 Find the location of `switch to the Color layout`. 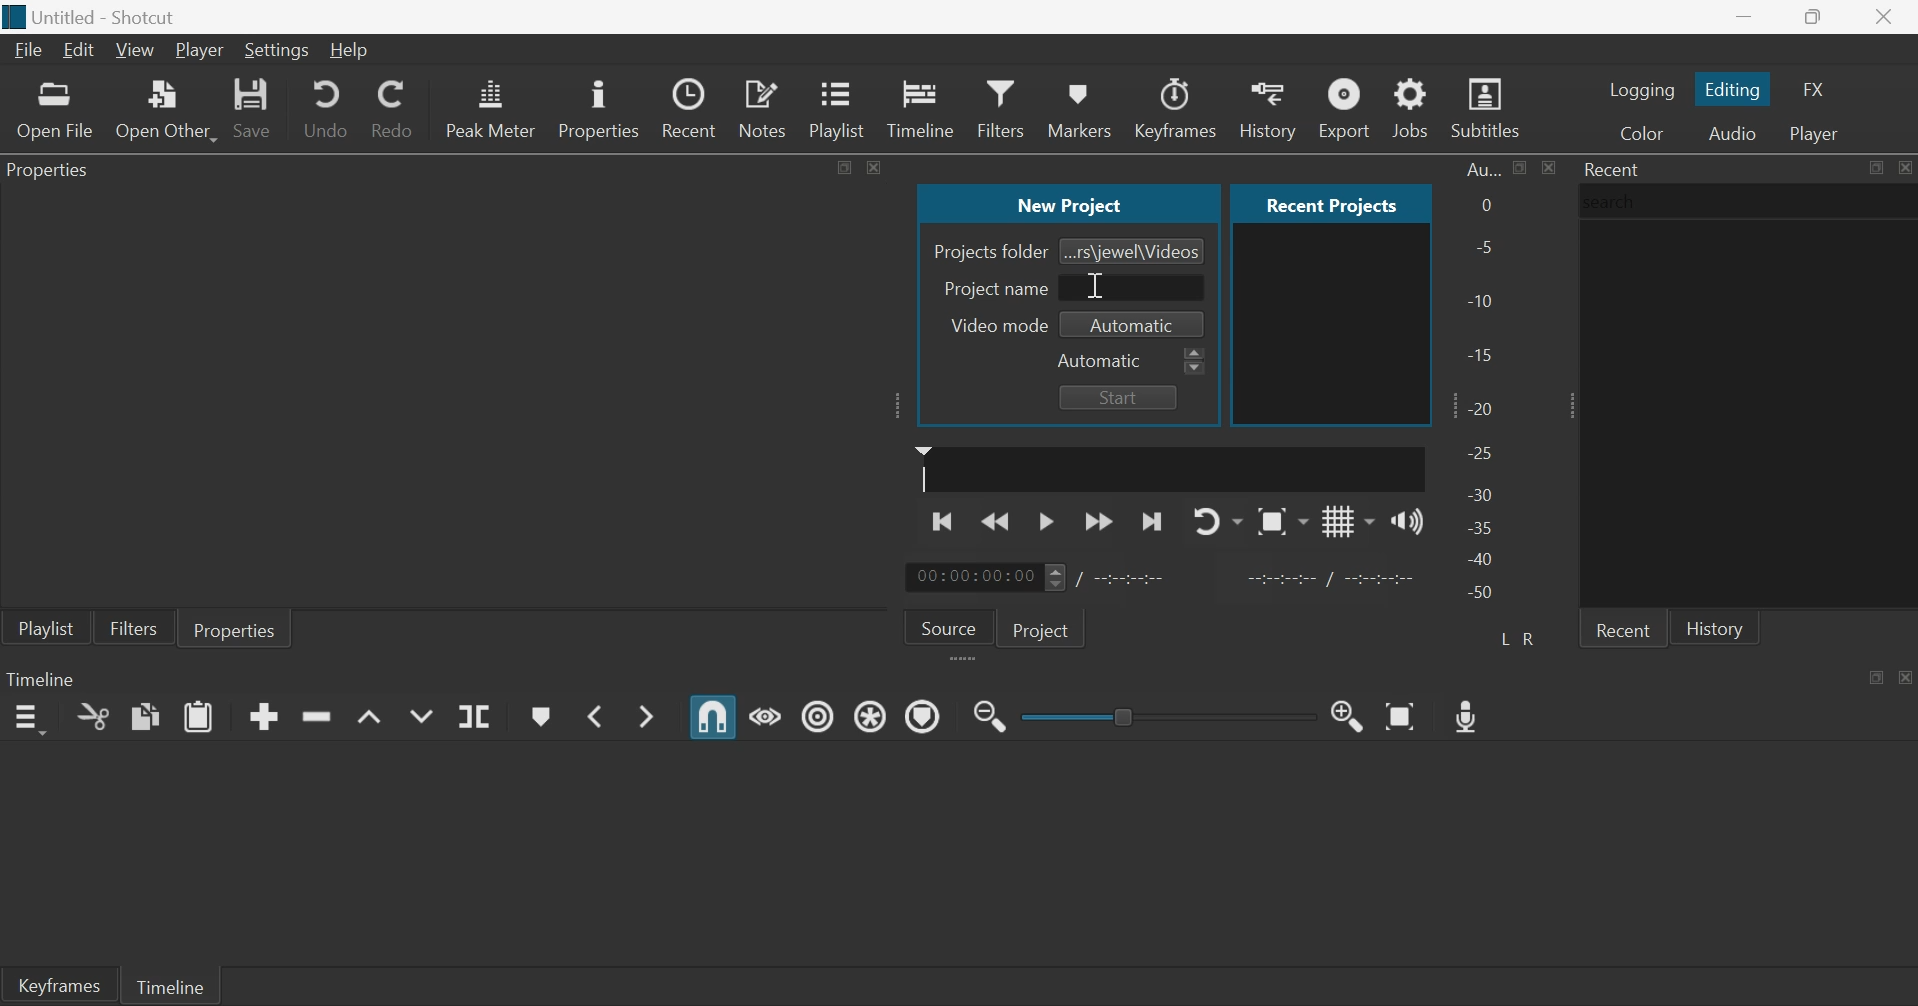

switch to the Color layout is located at coordinates (1641, 132).